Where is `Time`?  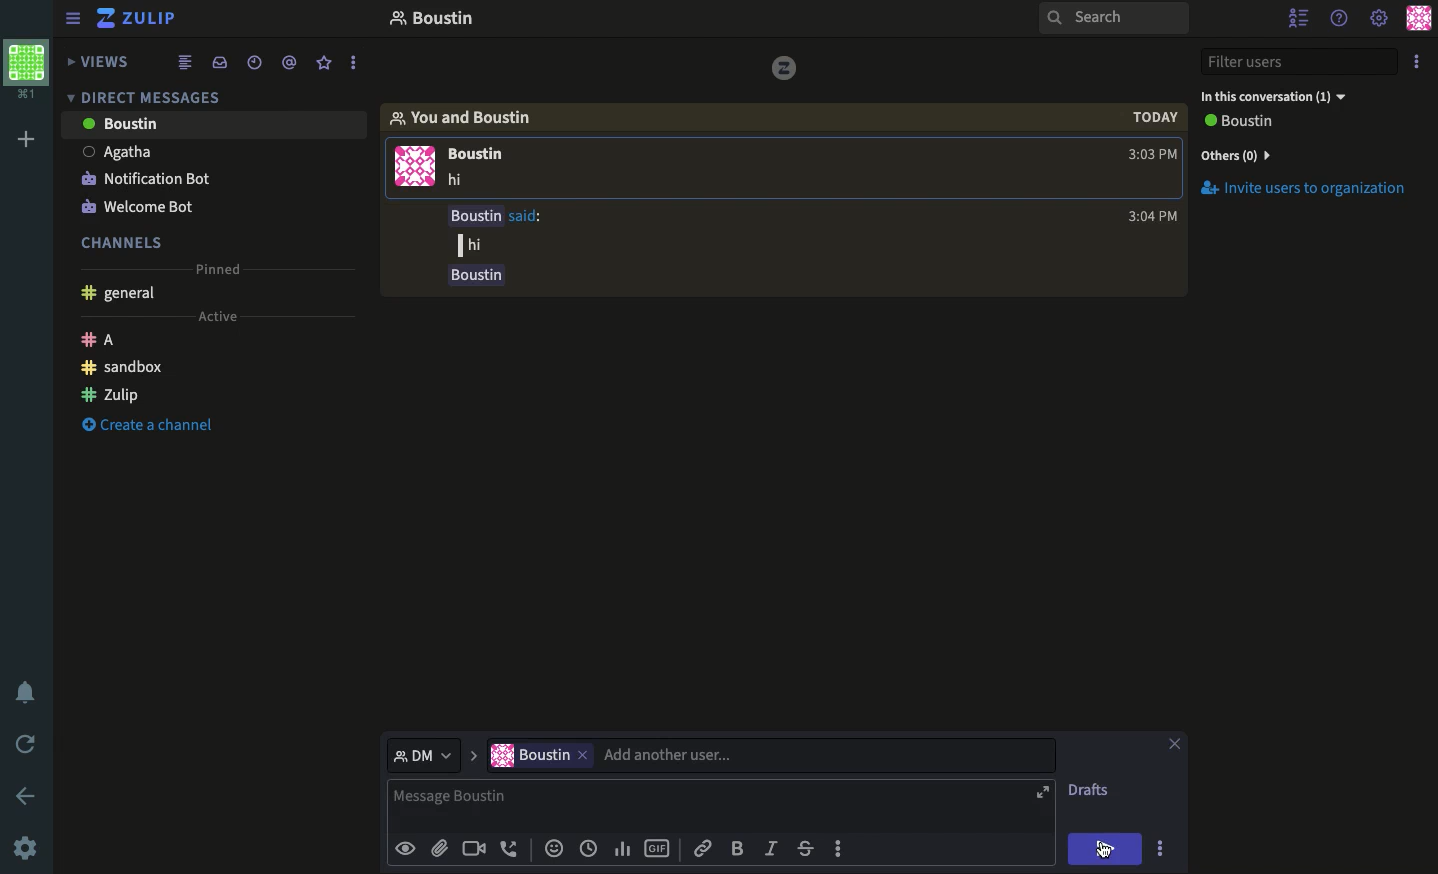
Time is located at coordinates (253, 61).